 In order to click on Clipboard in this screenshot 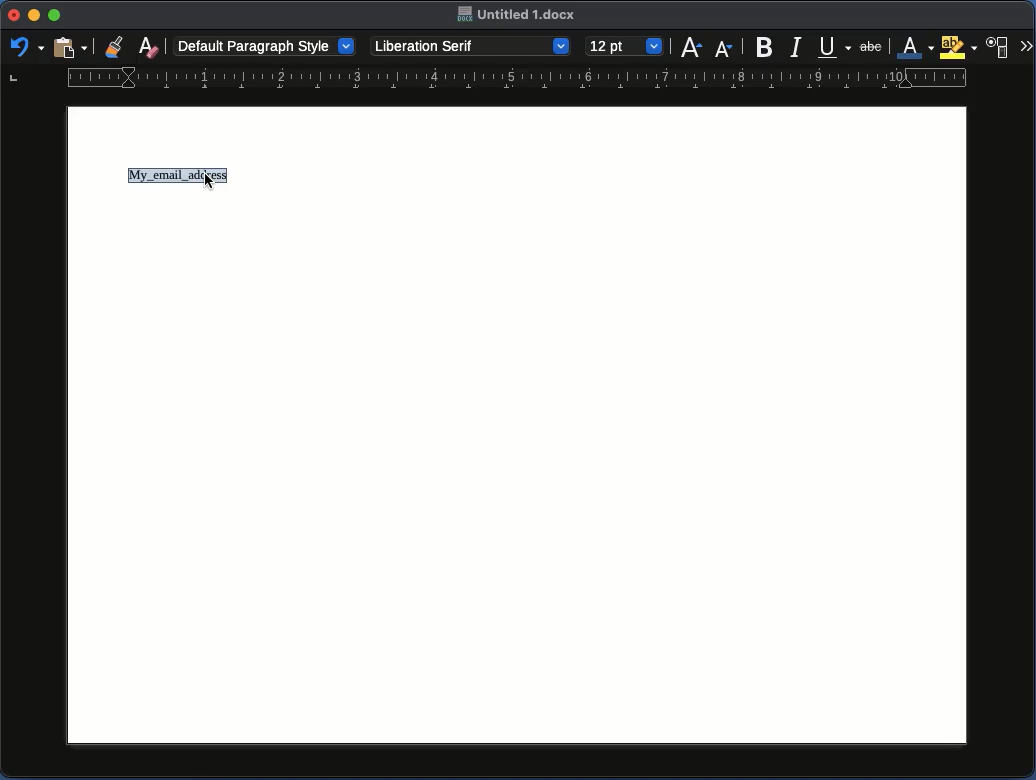, I will do `click(69, 49)`.